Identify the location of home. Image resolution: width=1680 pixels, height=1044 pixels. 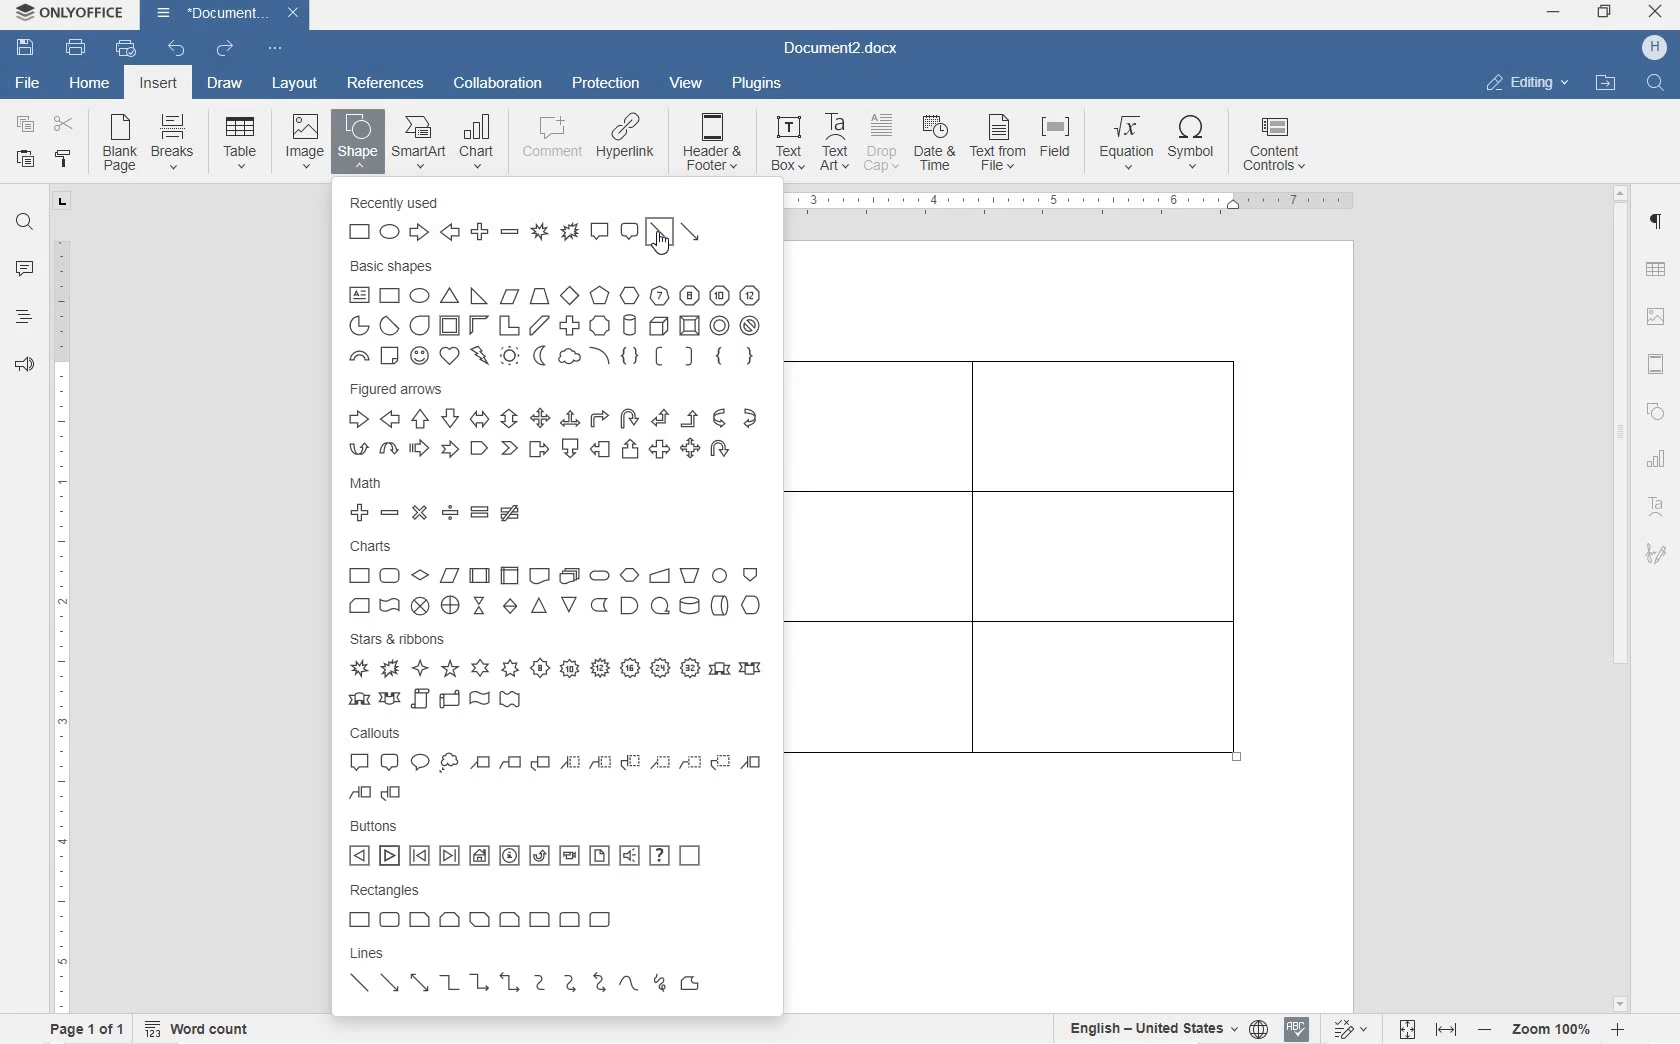
(91, 84).